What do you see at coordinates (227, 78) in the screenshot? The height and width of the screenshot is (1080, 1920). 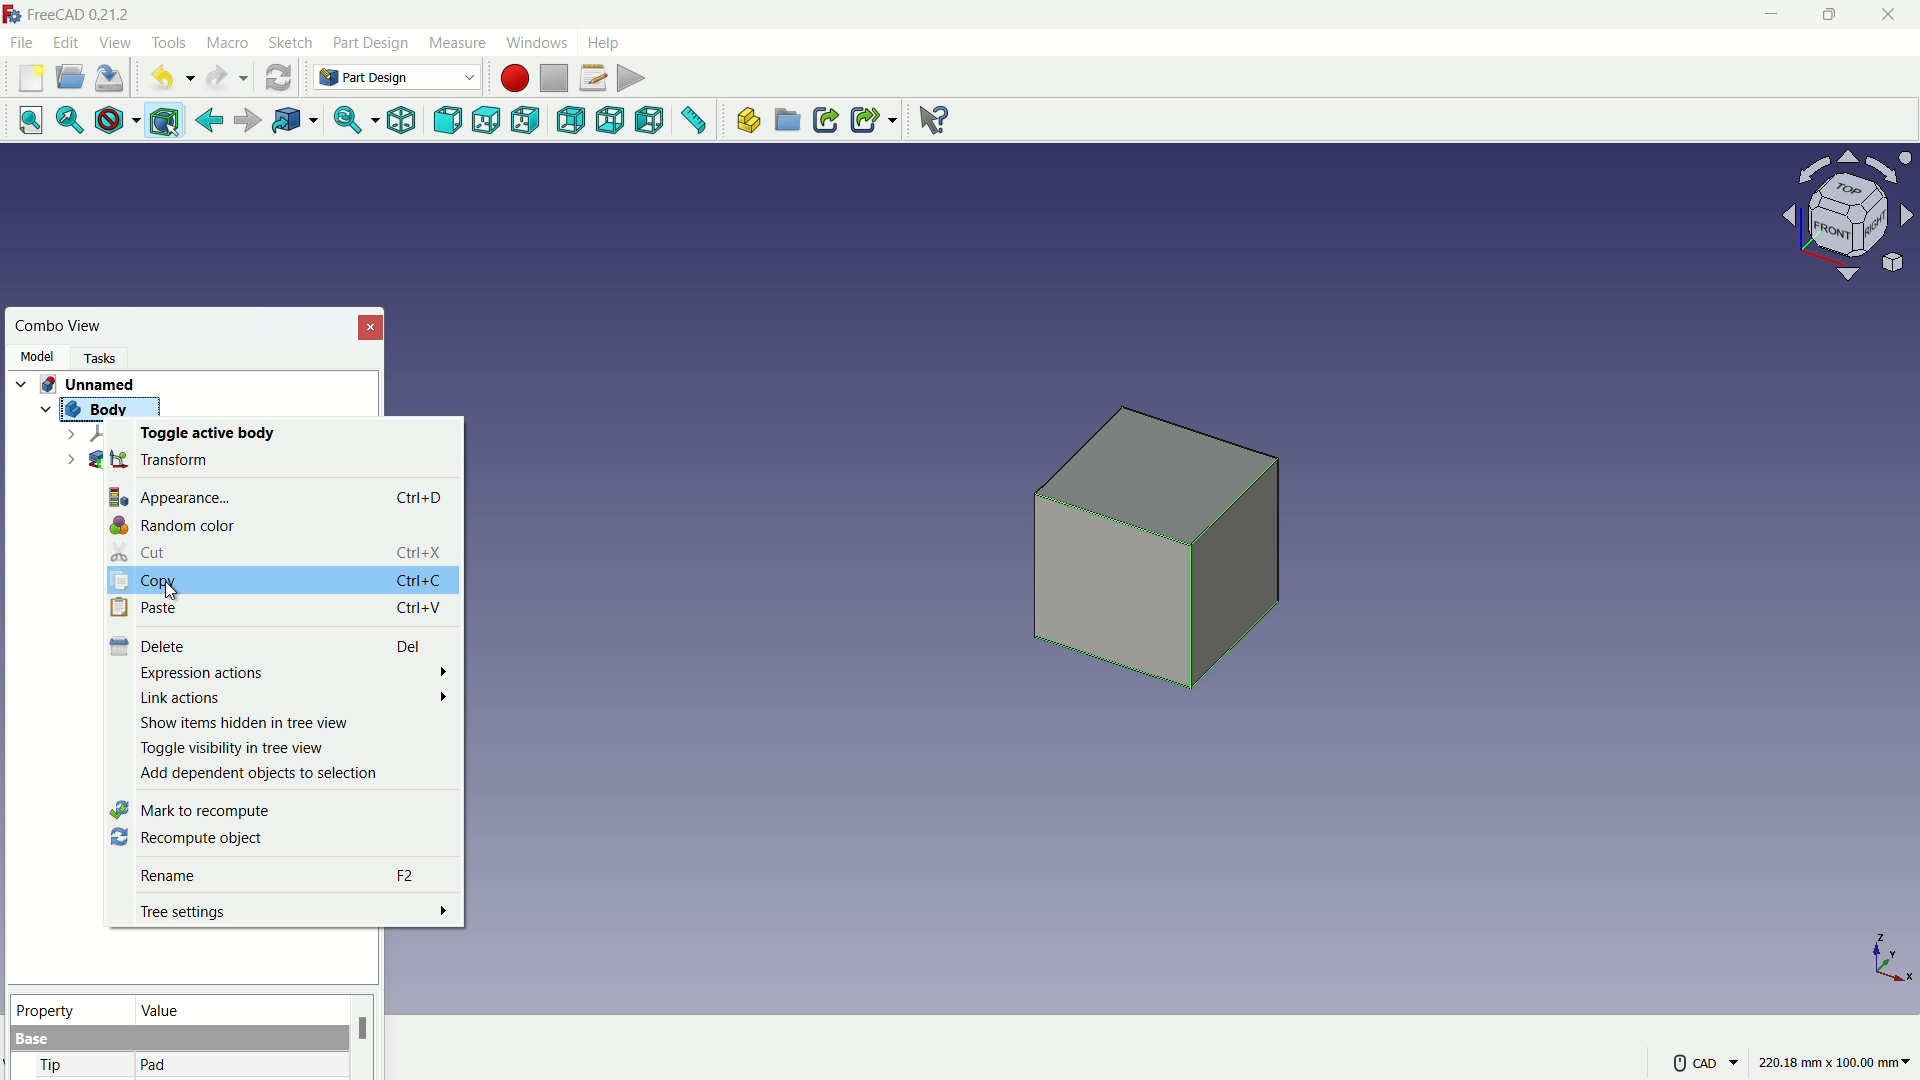 I see `redo` at bounding box center [227, 78].